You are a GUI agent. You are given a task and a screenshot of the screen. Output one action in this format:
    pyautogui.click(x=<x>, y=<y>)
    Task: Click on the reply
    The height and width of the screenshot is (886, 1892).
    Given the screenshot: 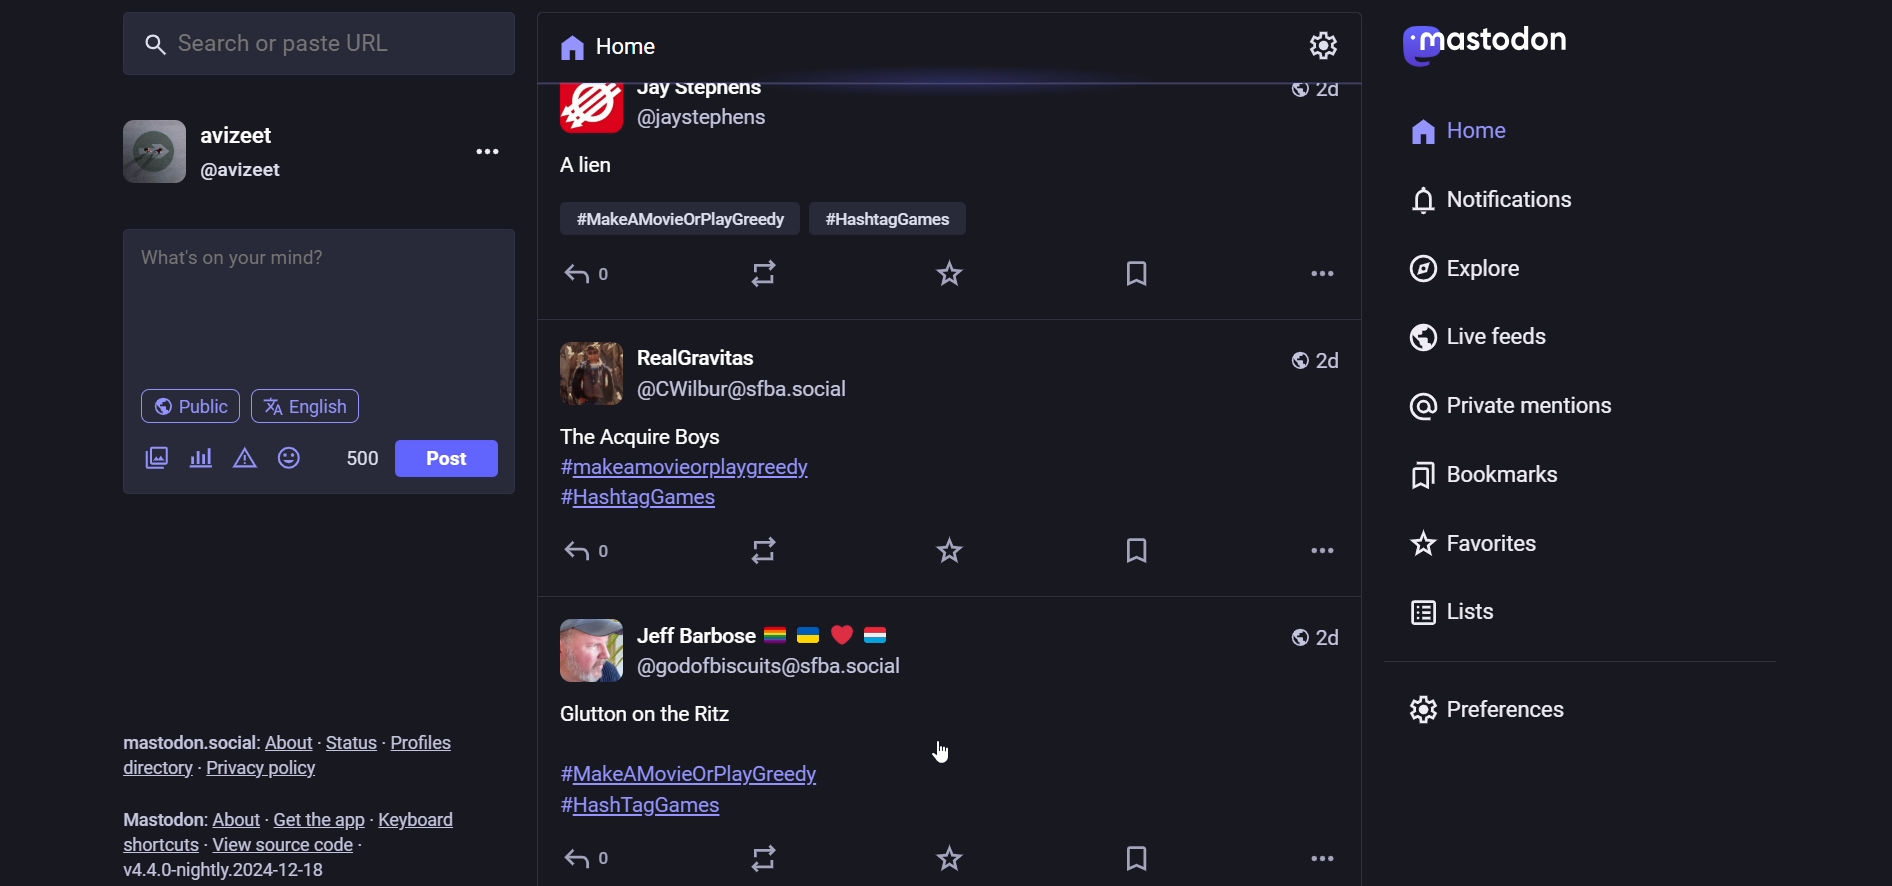 What is the action you would take?
    pyautogui.click(x=586, y=556)
    